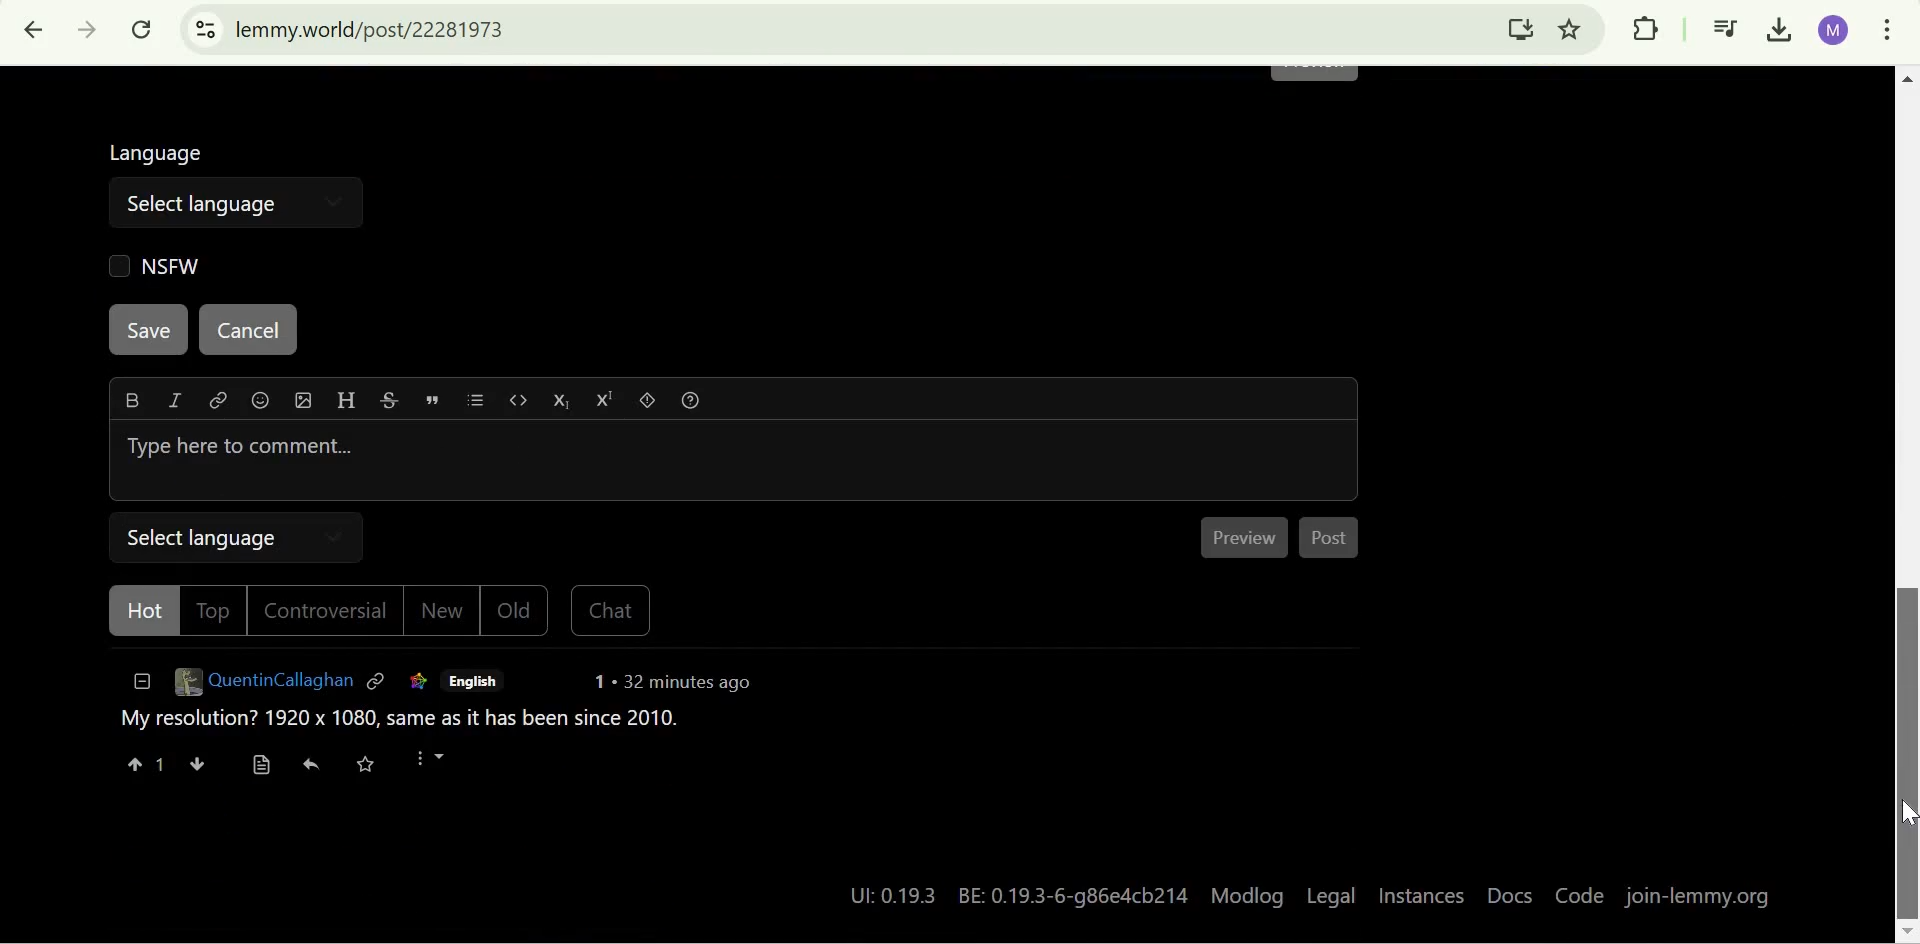 This screenshot has width=1920, height=944. Describe the element at coordinates (435, 400) in the screenshot. I see `quote` at that location.